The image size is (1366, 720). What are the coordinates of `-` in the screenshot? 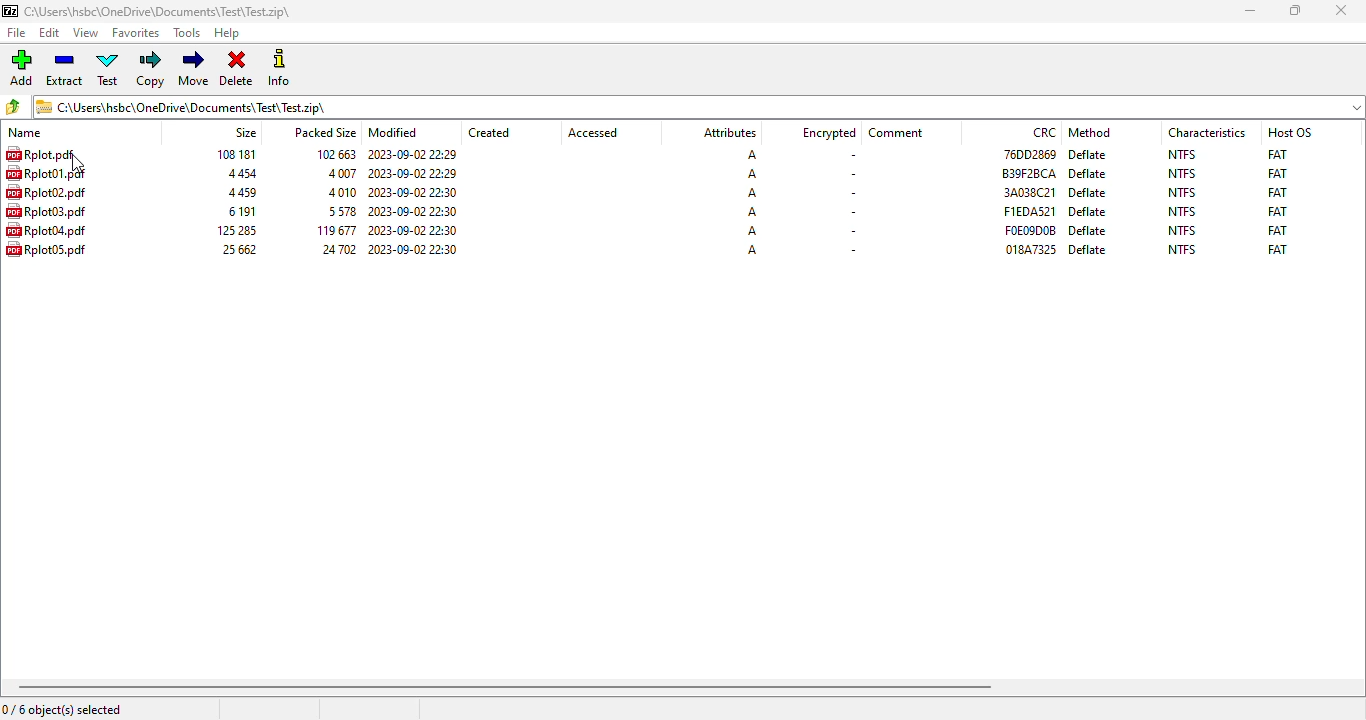 It's located at (852, 174).